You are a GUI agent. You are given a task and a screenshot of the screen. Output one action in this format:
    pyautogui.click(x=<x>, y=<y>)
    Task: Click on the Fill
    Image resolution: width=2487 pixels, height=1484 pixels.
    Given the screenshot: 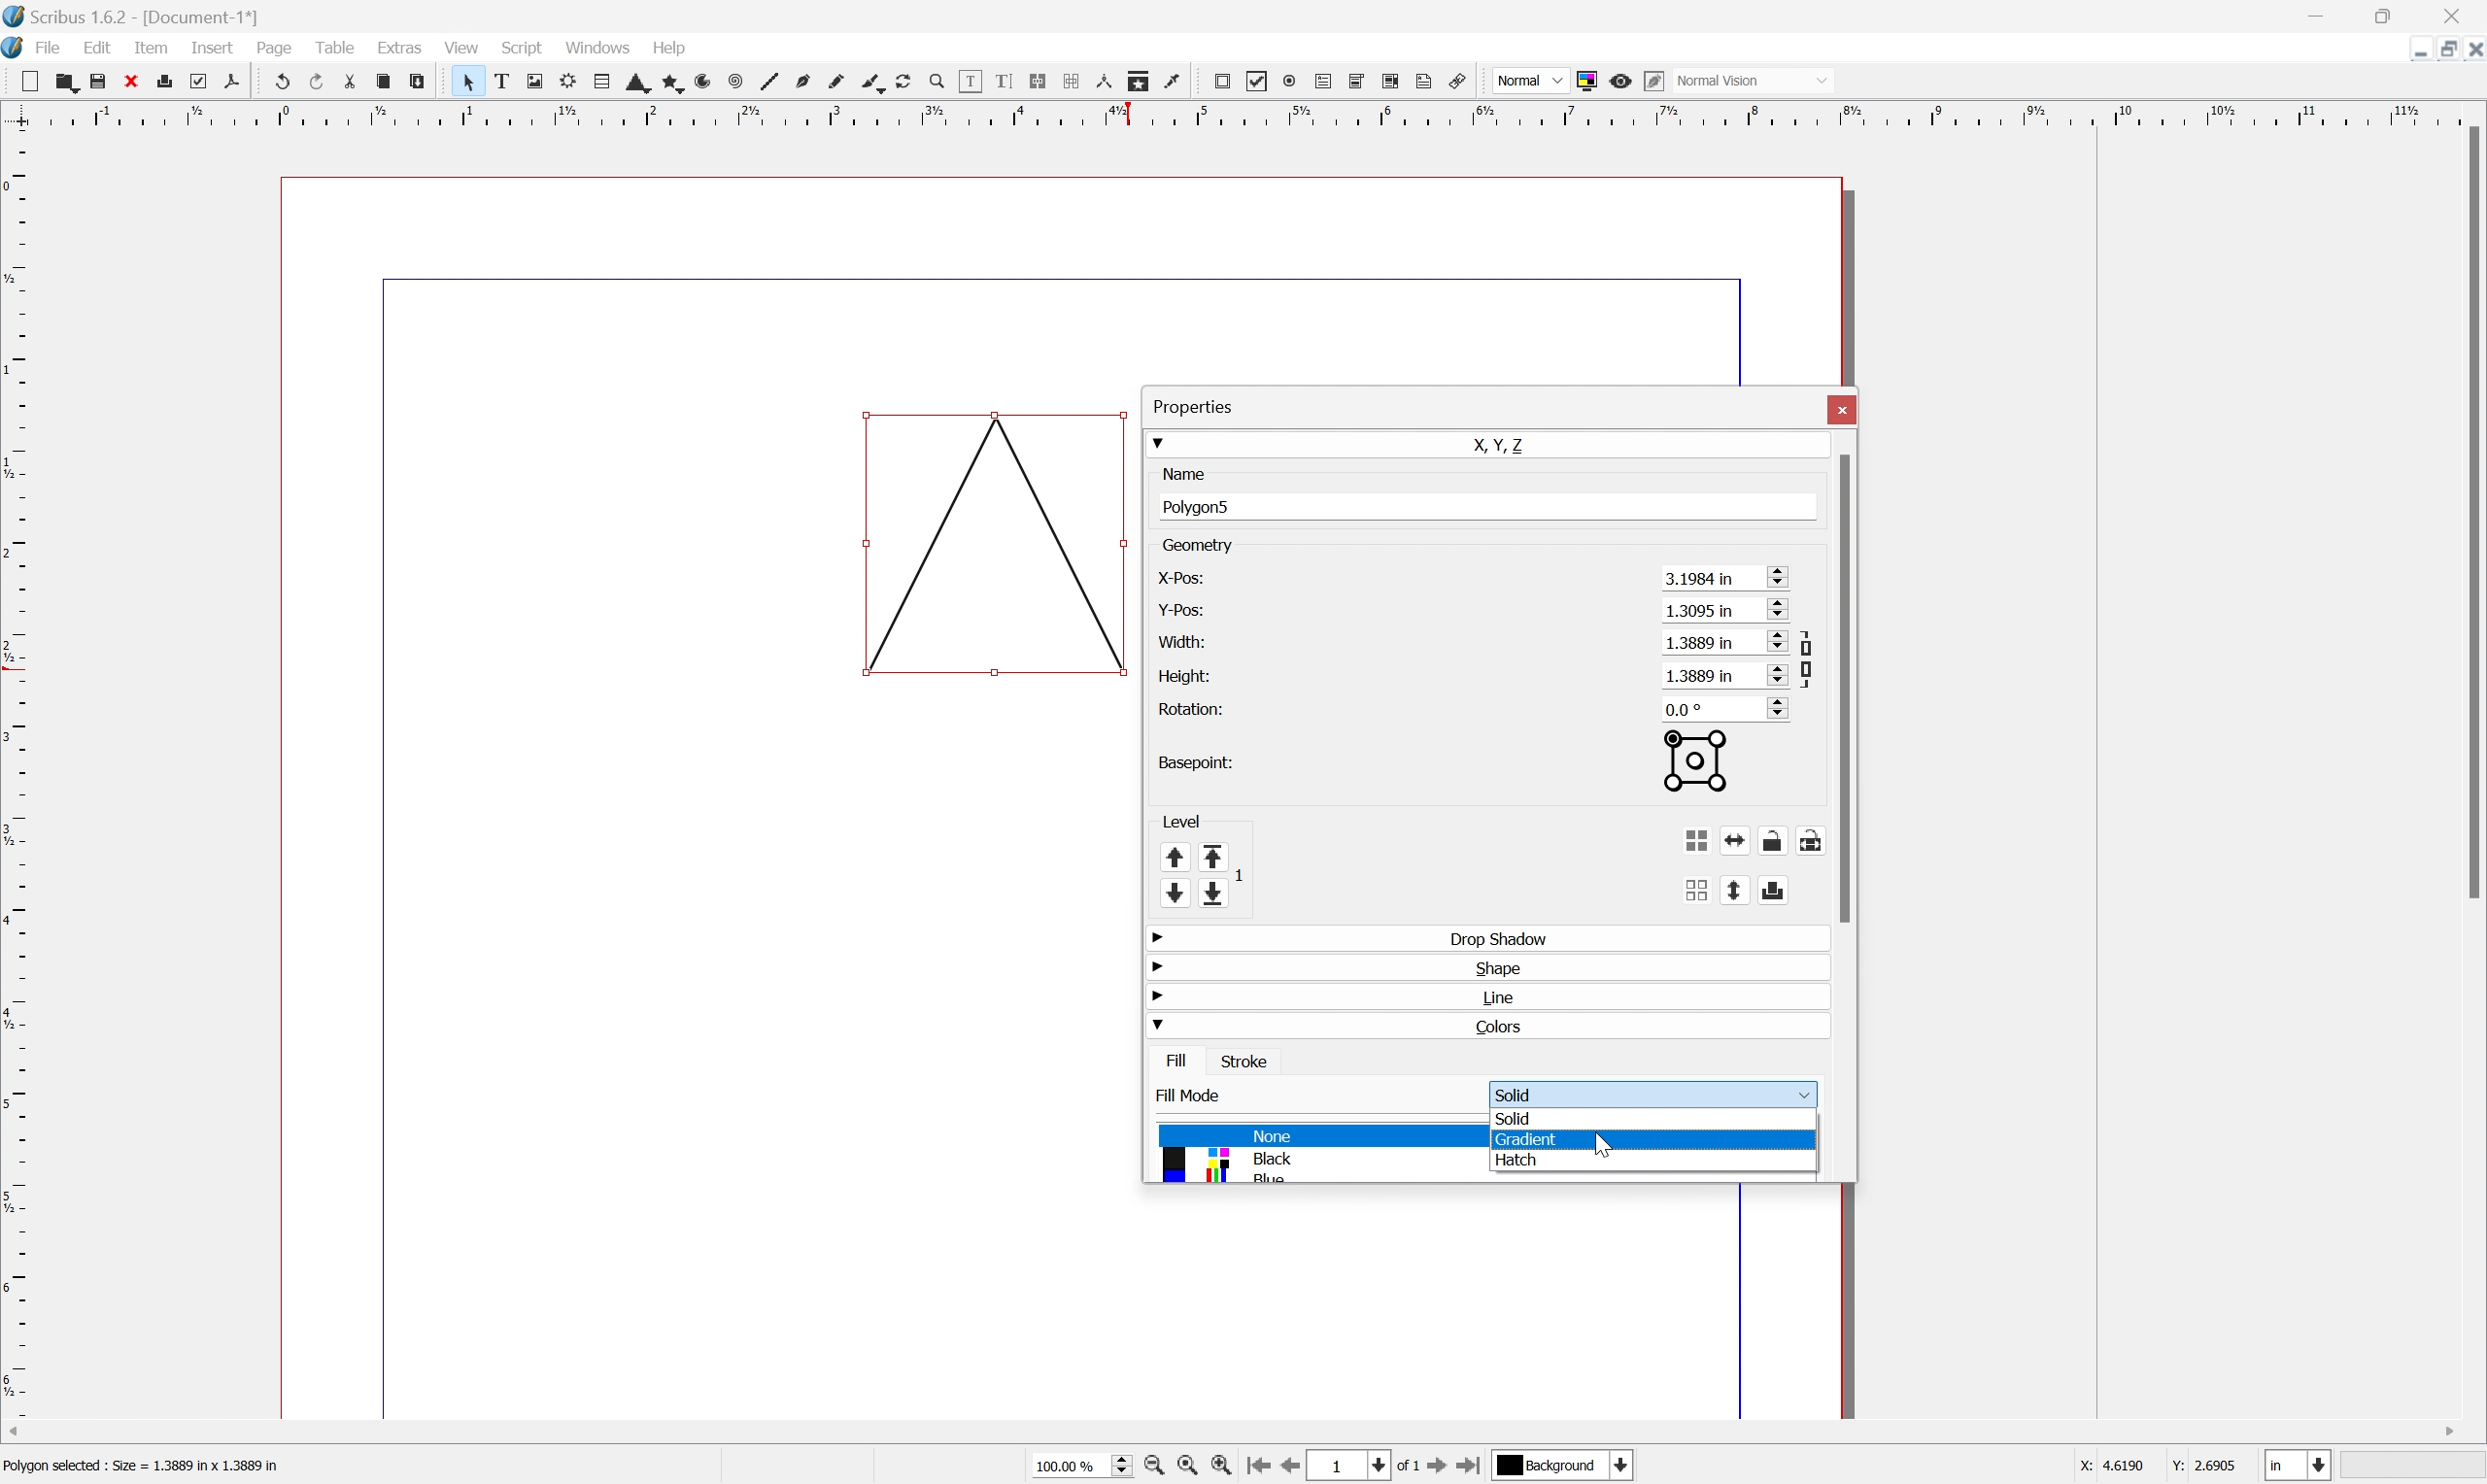 What is the action you would take?
    pyautogui.click(x=1180, y=1060)
    